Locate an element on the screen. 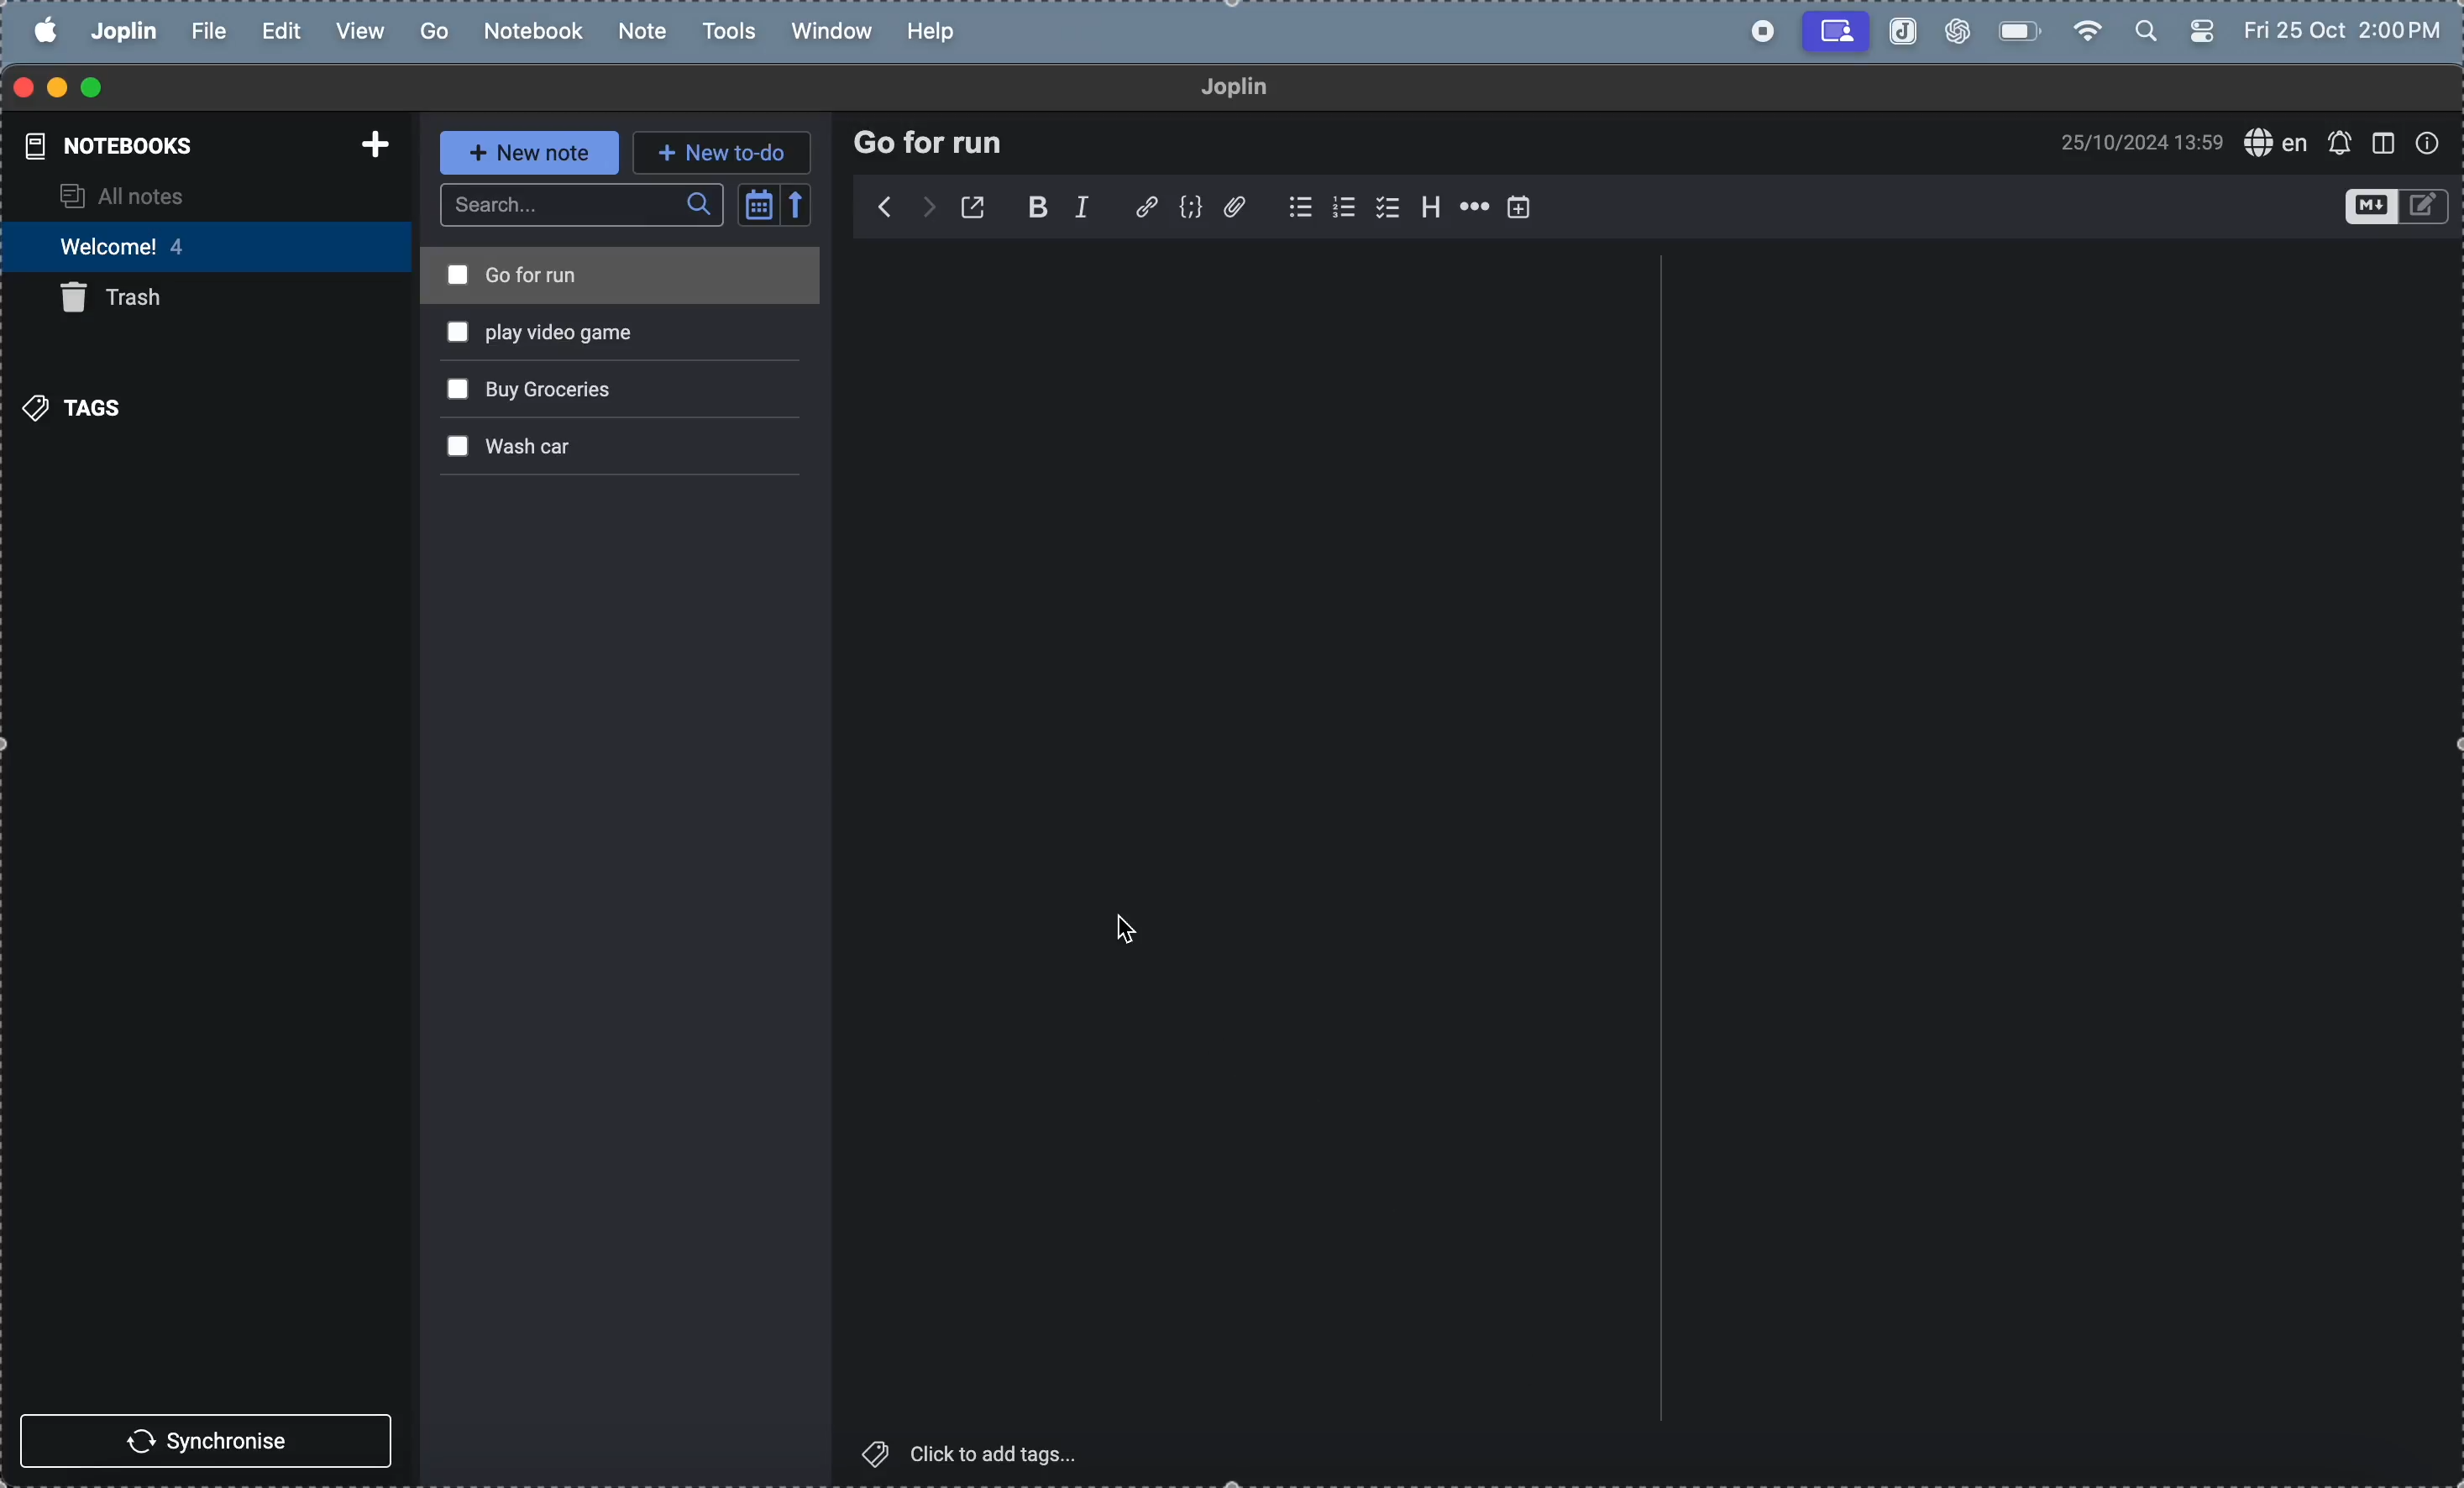 The height and width of the screenshot is (1488, 2464). Fri 25 Oct 7:59PM is located at coordinates (2335, 25).